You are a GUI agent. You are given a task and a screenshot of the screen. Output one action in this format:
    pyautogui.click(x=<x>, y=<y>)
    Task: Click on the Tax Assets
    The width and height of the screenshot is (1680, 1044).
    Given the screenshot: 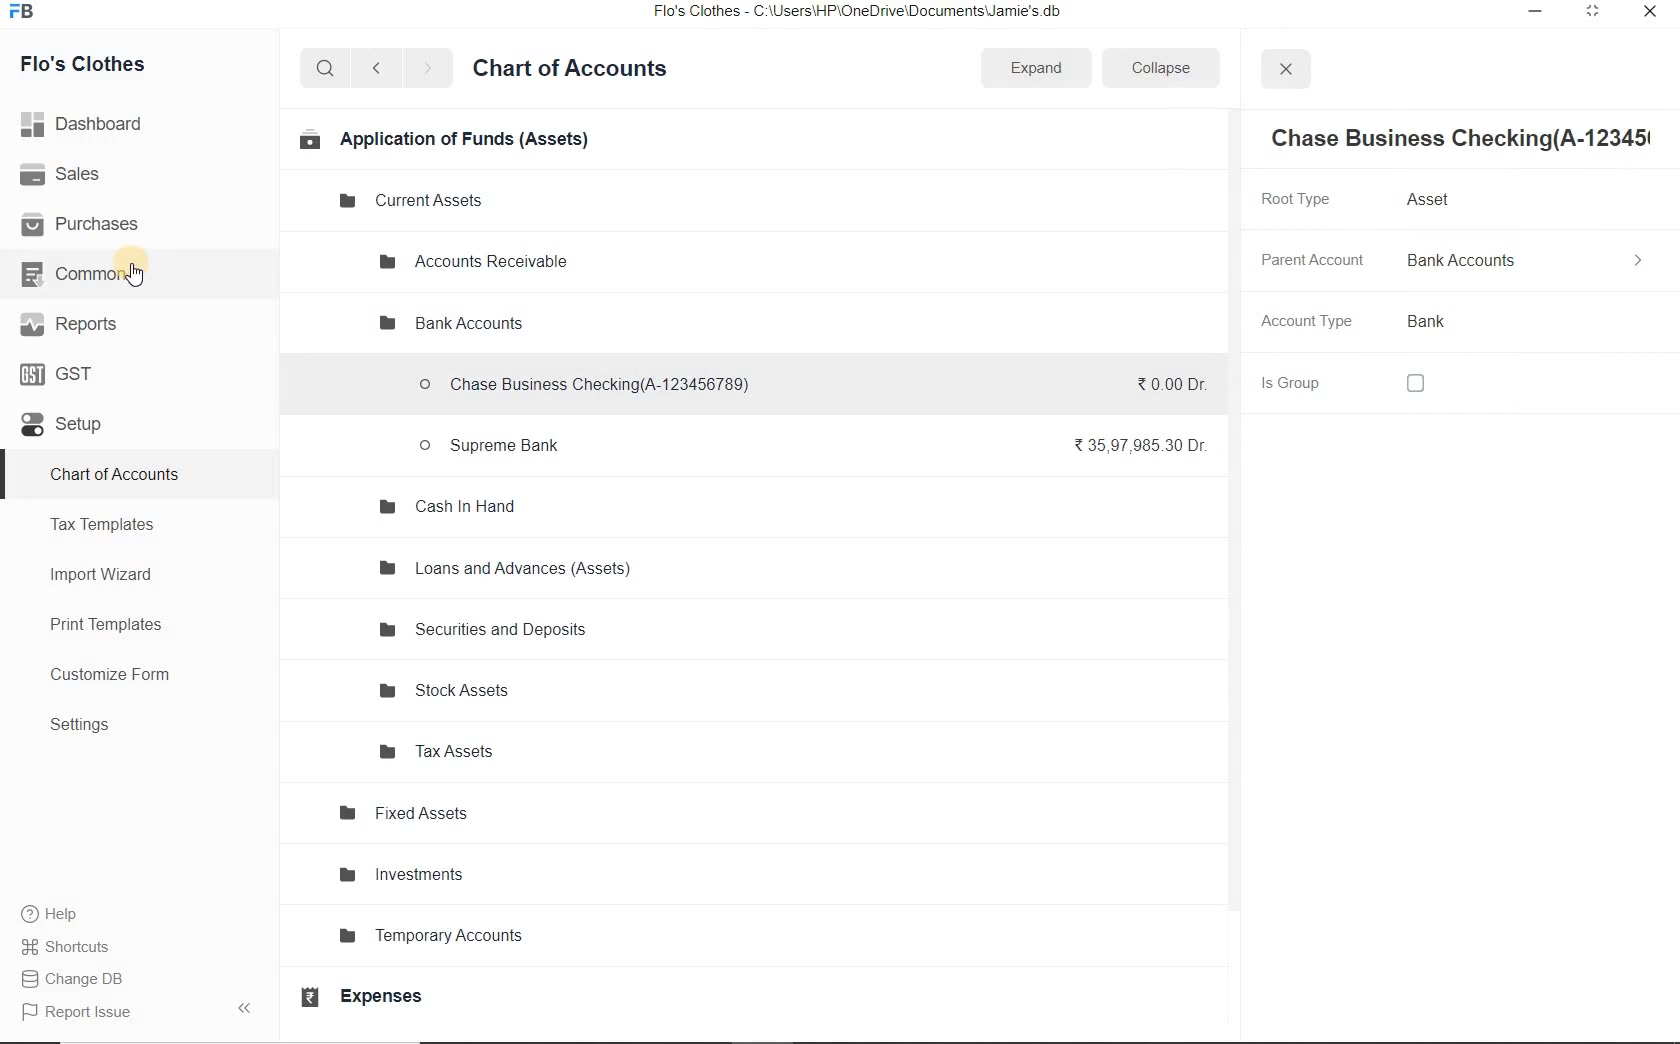 What is the action you would take?
    pyautogui.click(x=473, y=756)
    